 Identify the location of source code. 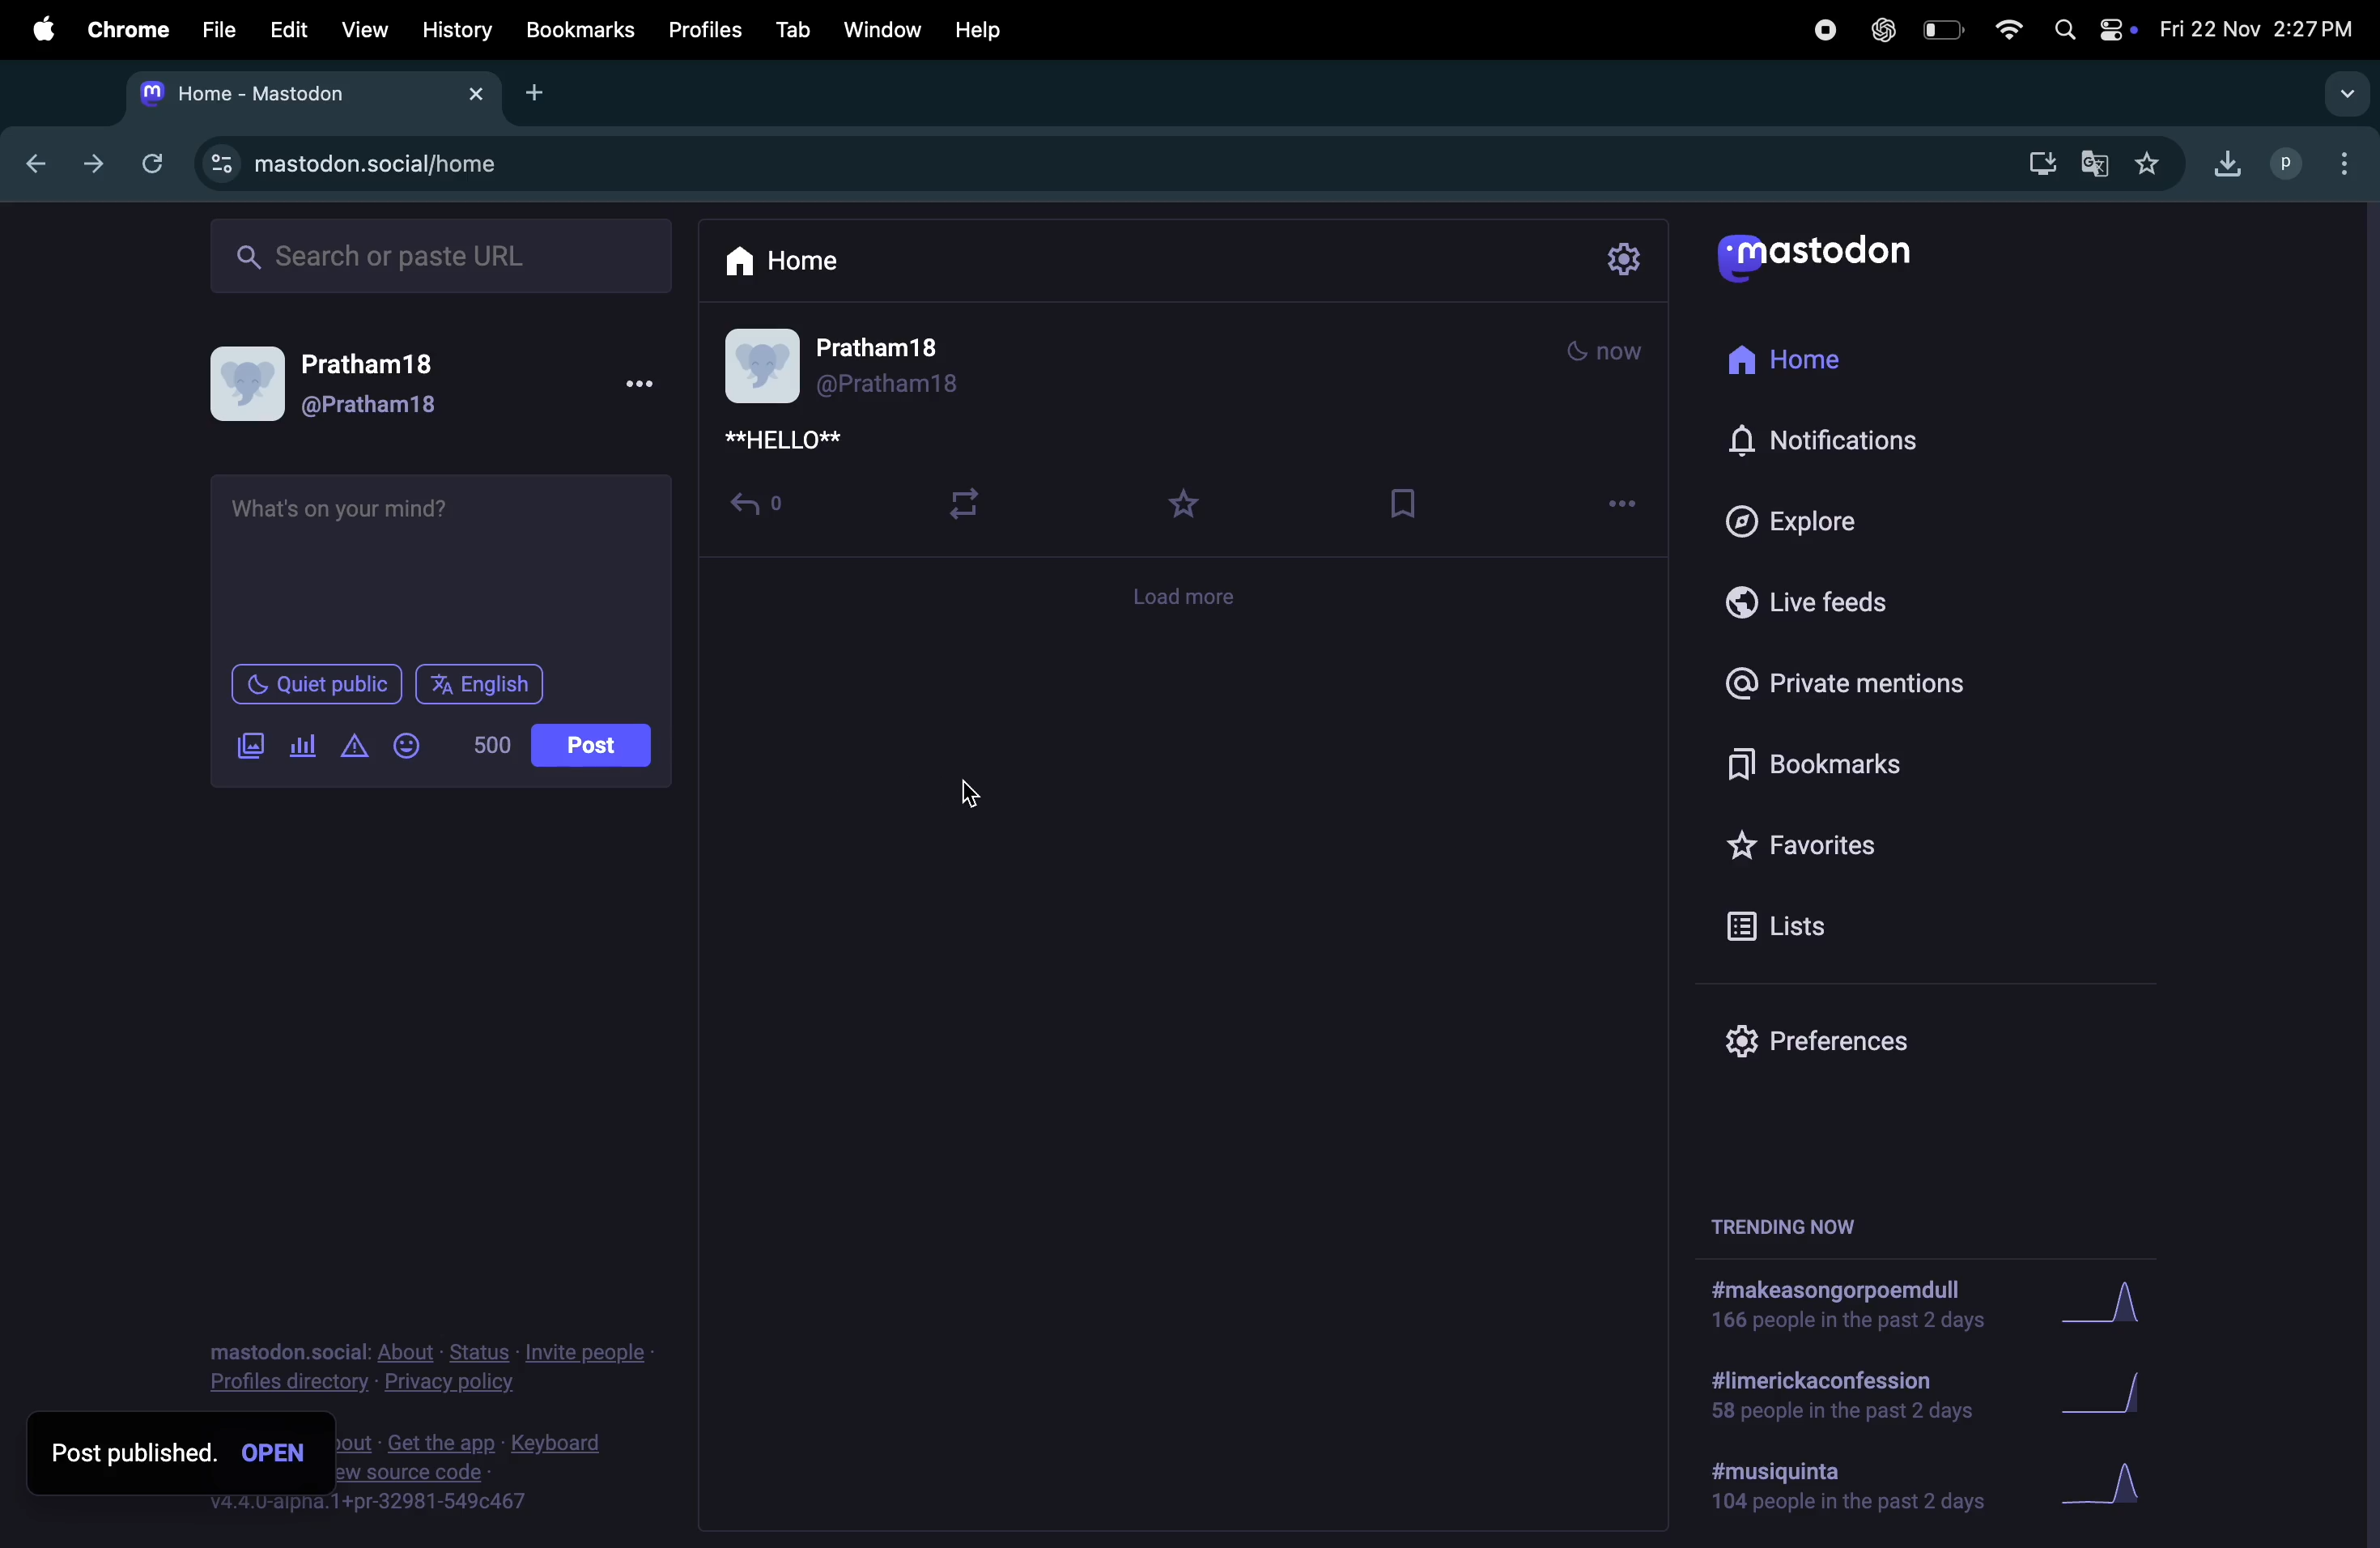
(484, 1478).